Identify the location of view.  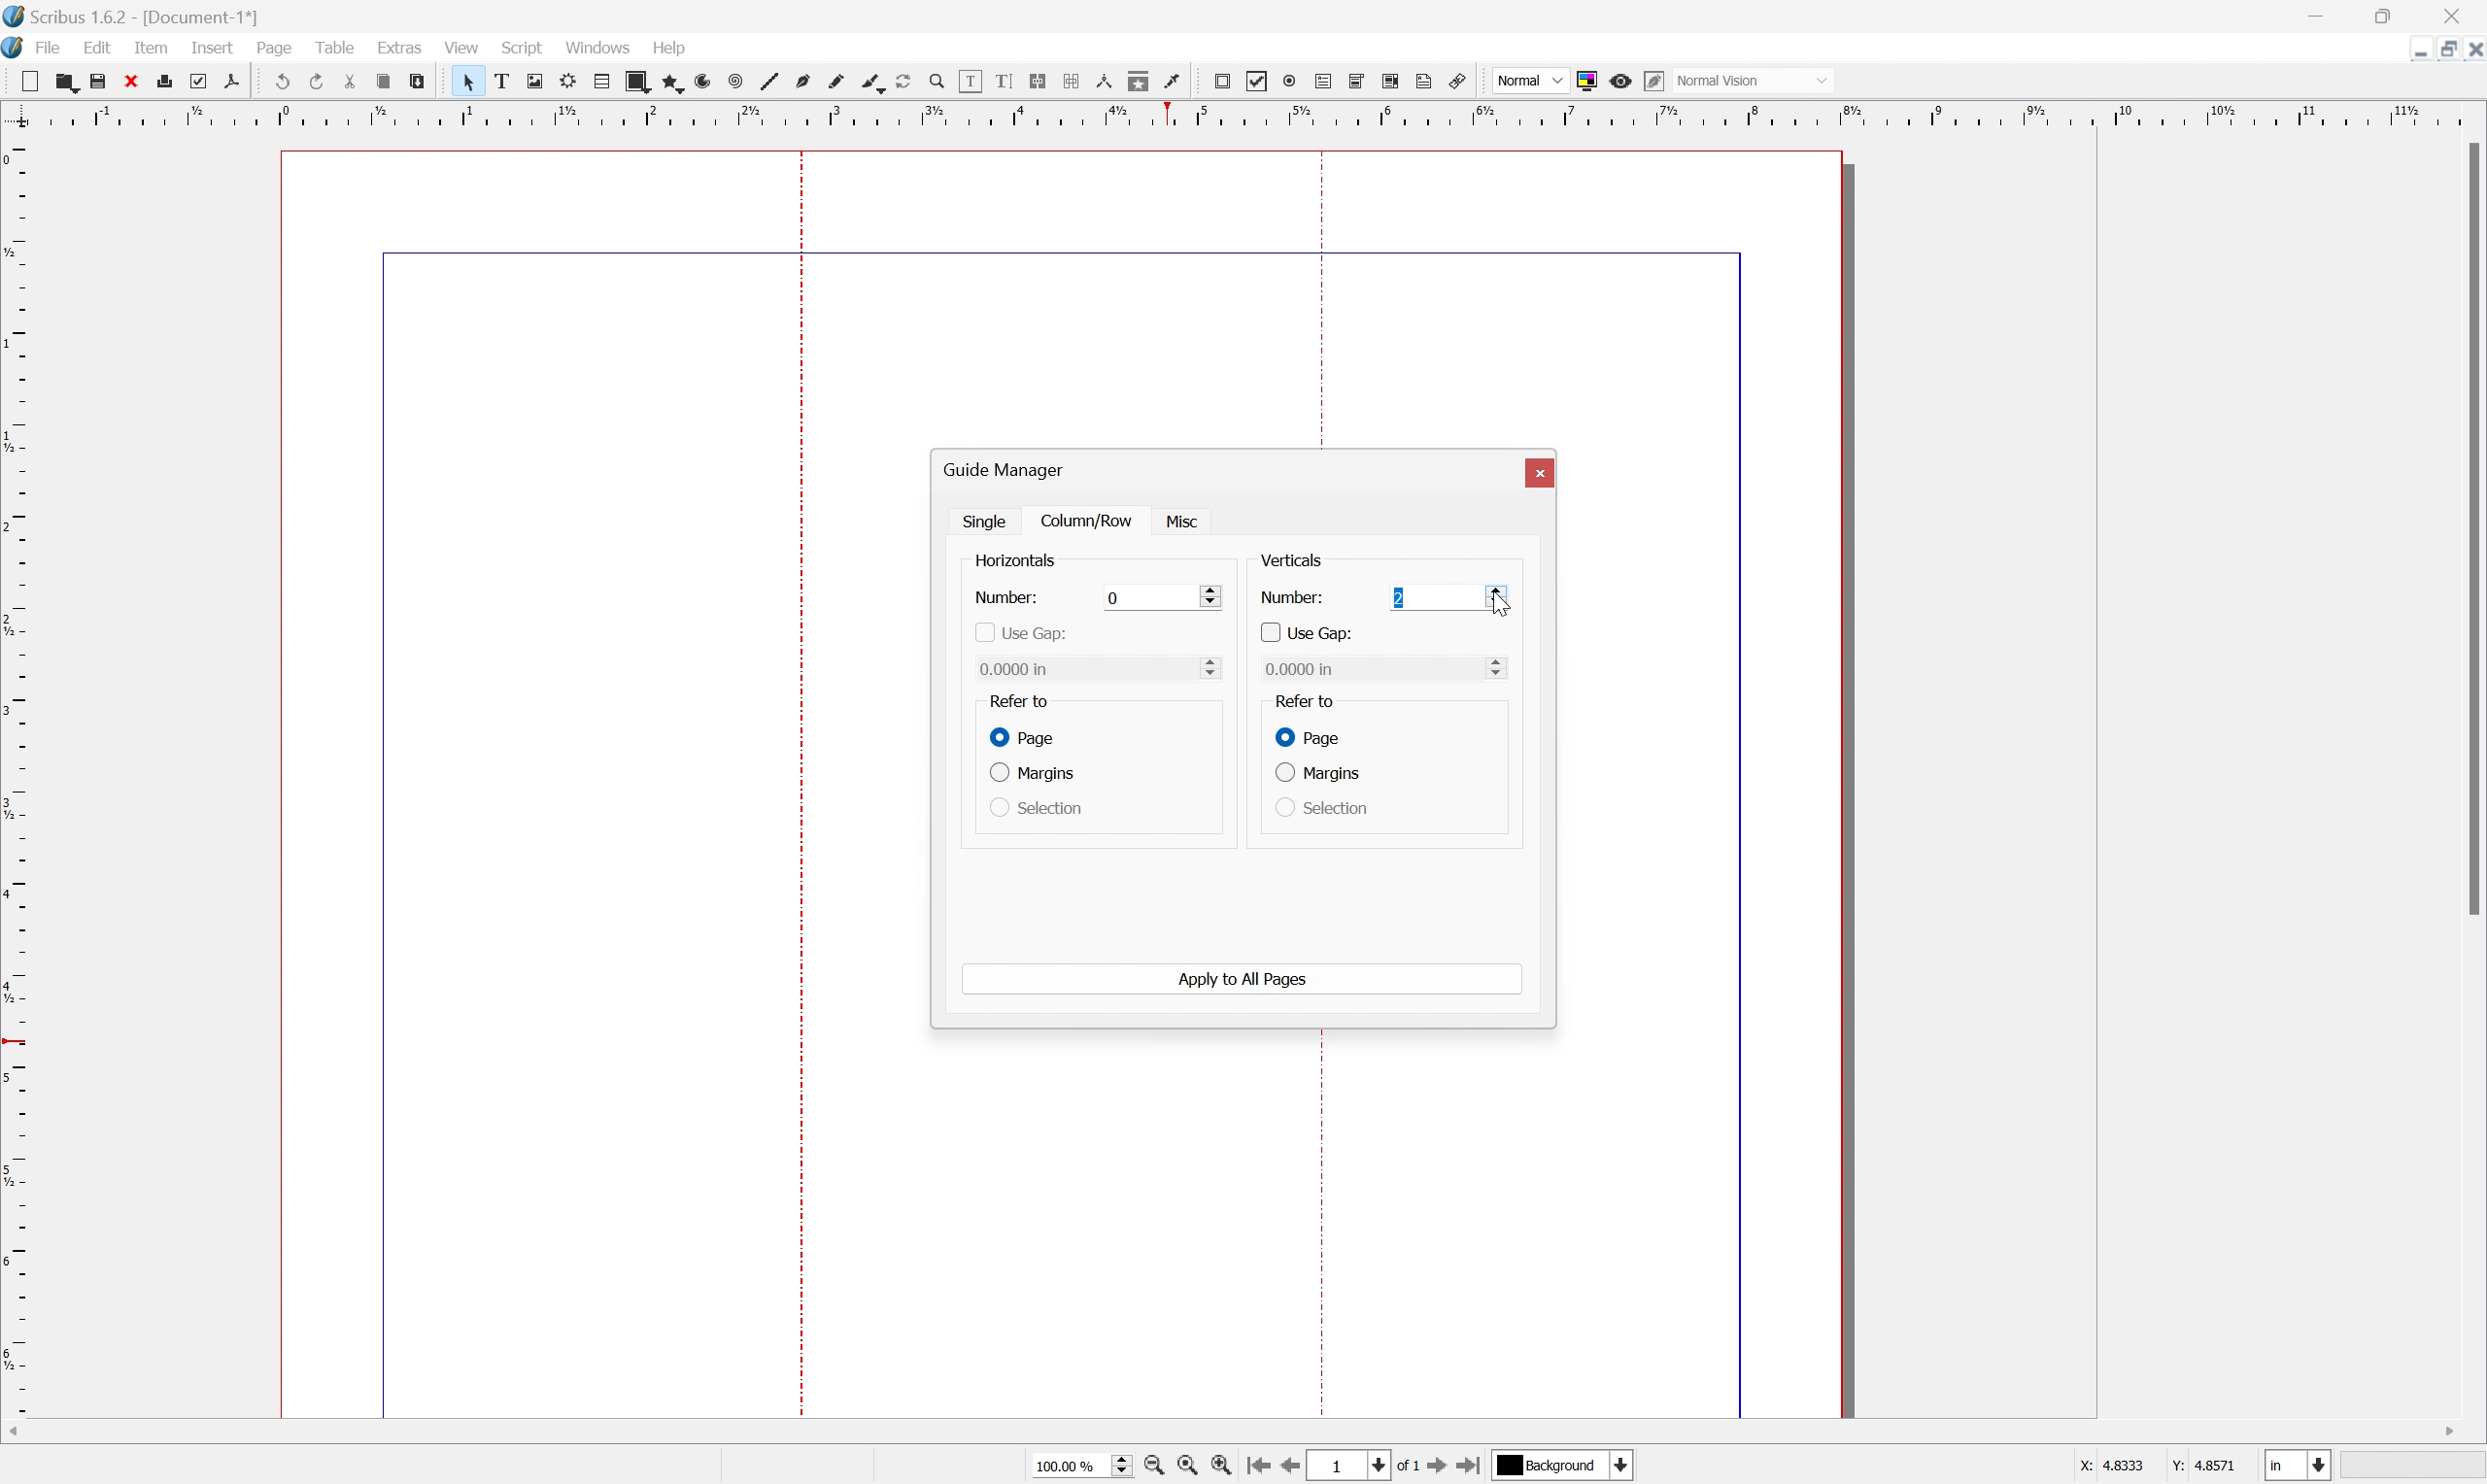
(466, 49).